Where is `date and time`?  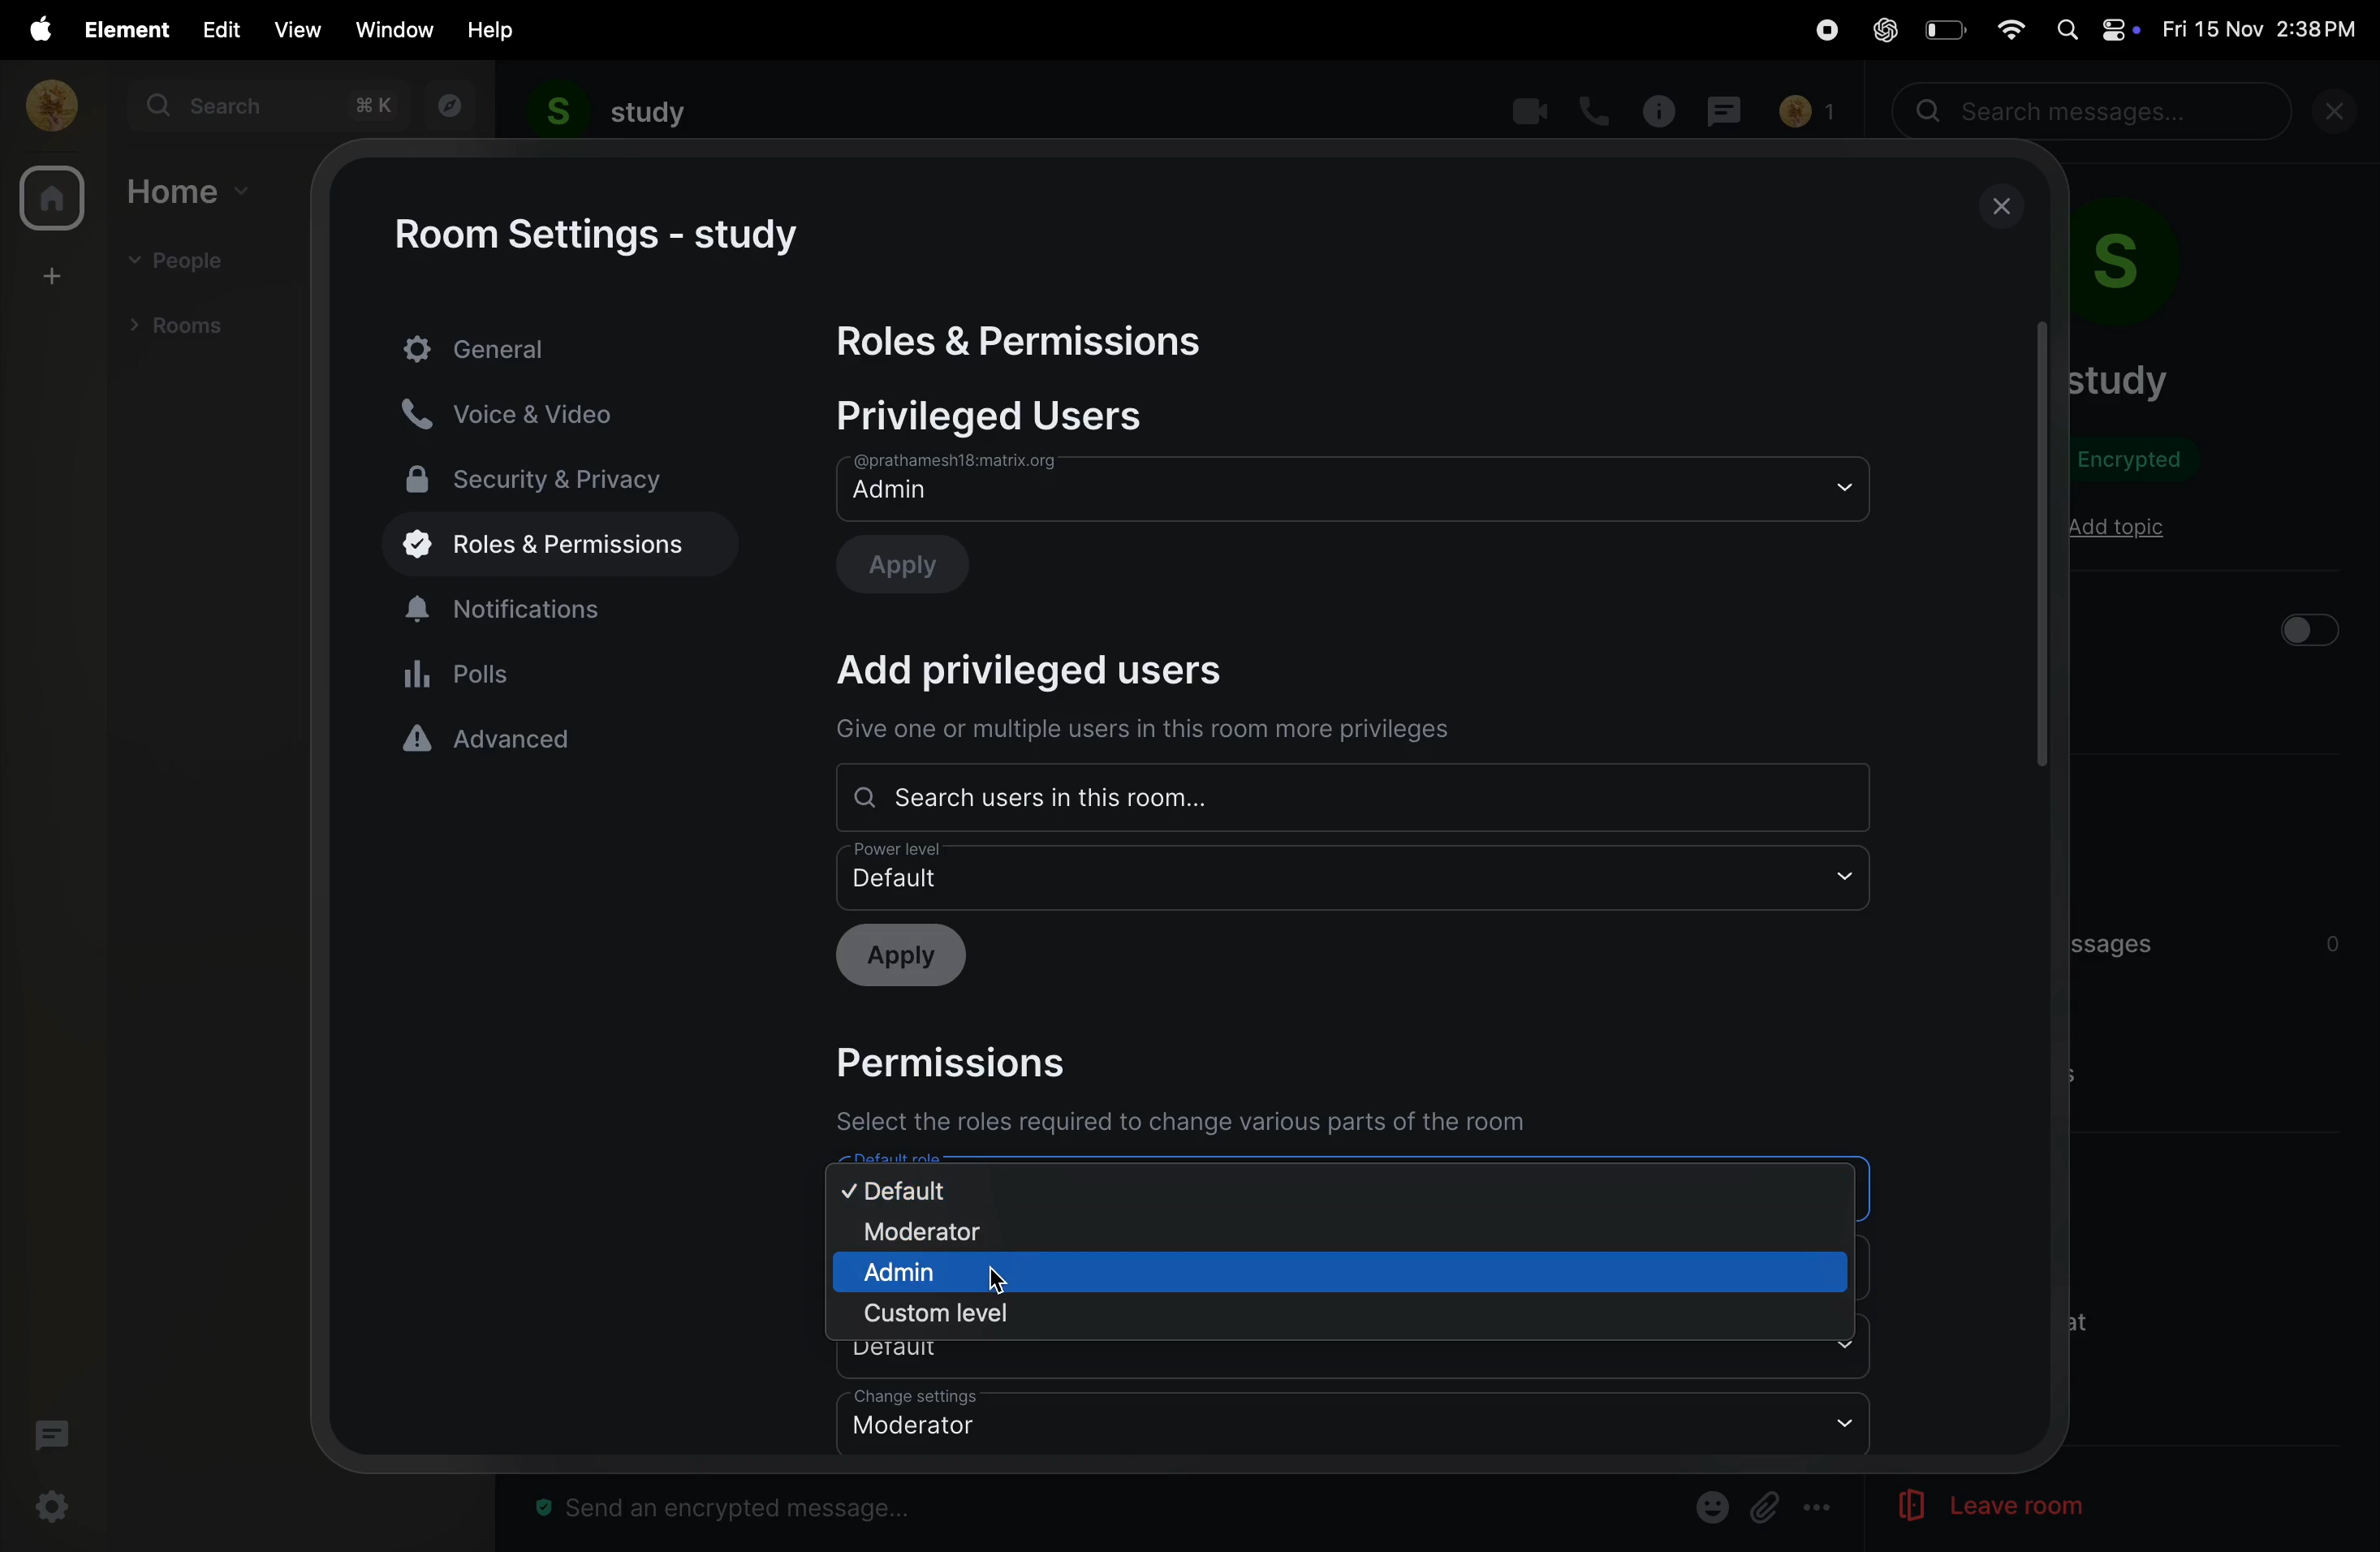 date and time is located at coordinates (2266, 30).